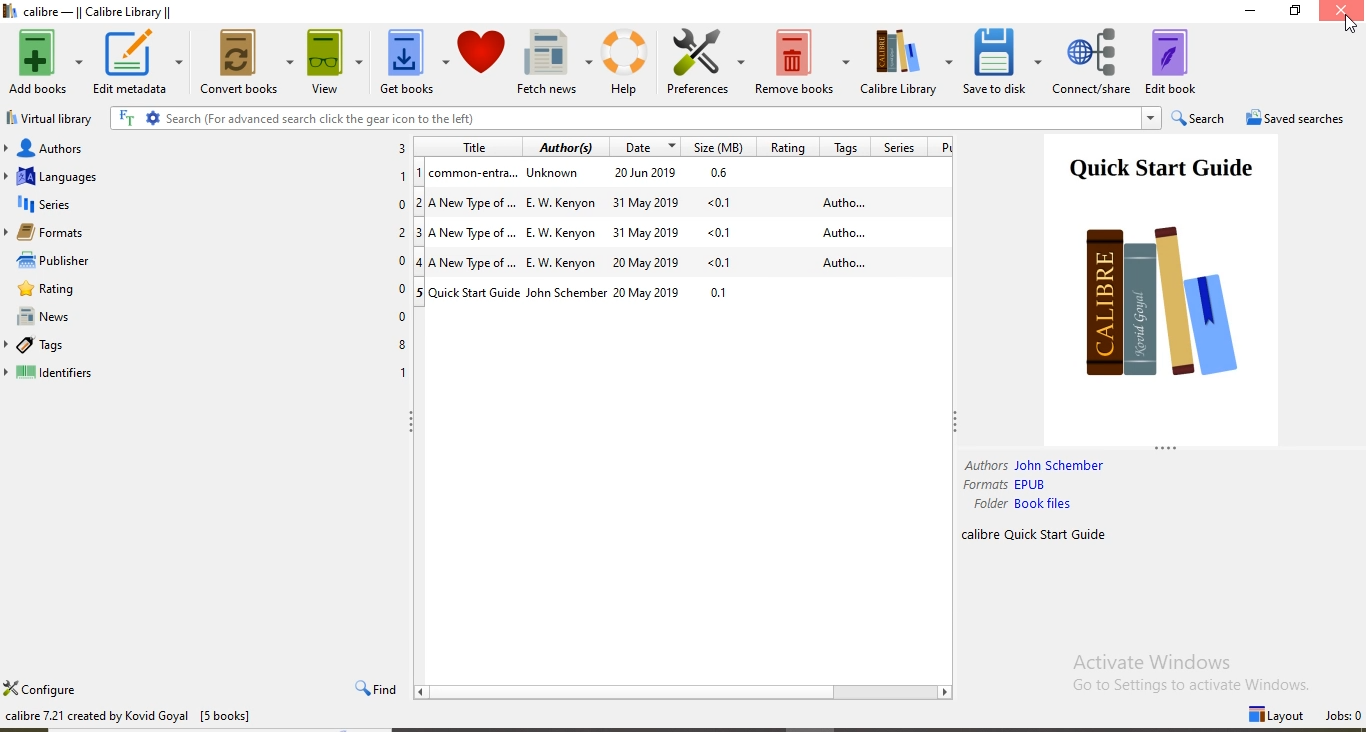 This screenshot has height=732, width=1366. I want to click on Folder Book files, so click(1023, 504).